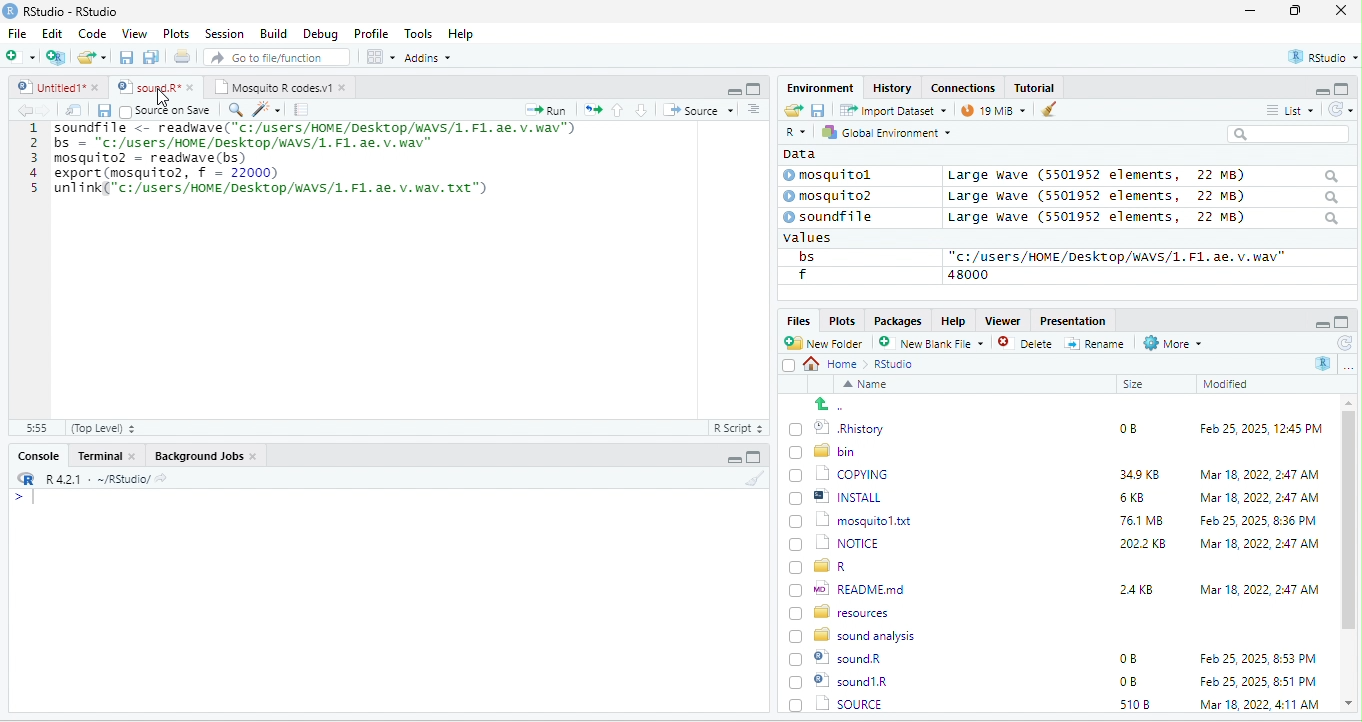 The image size is (1362, 722). What do you see at coordinates (855, 634) in the screenshot?
I see `8 sound analysis` at bounding box center [855, 634].